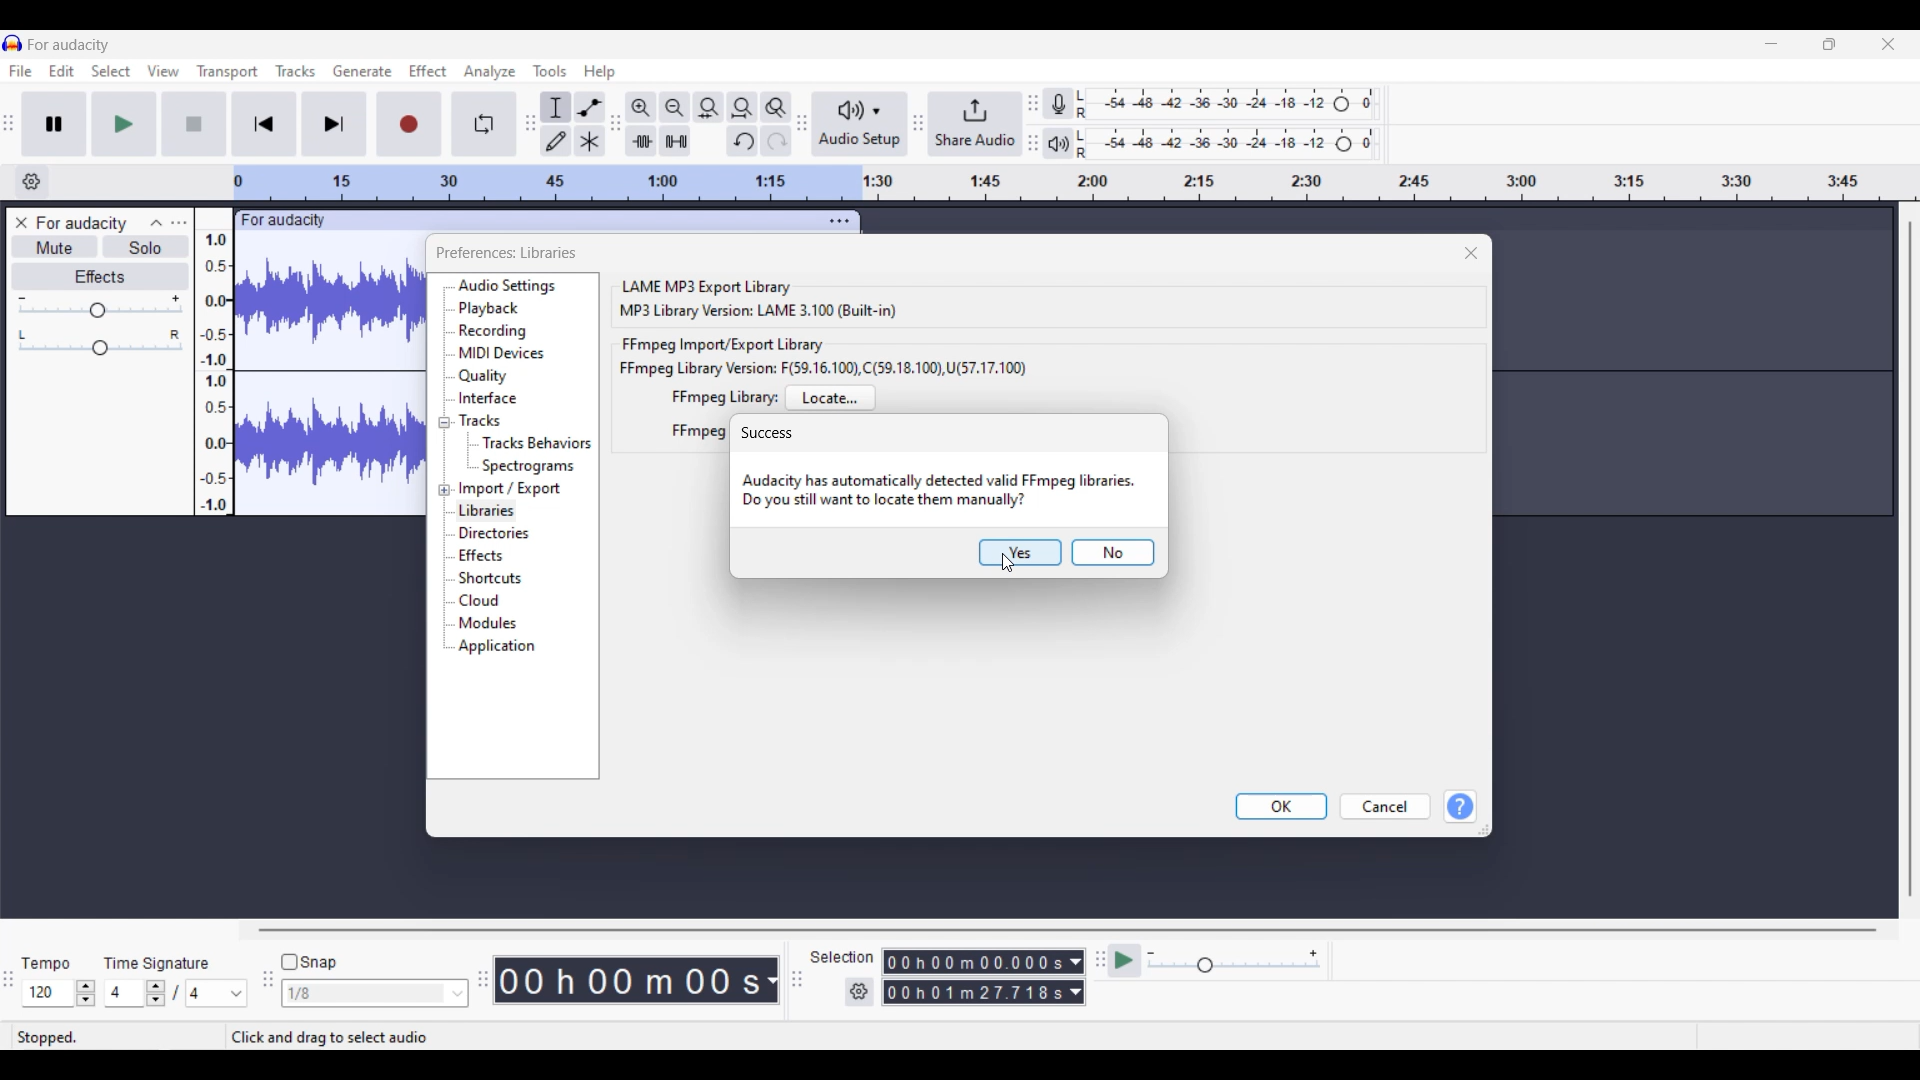 This screenshot has height=1080, width=1920. What do you see at coordinates (47, 1036) in the screenshot?
I see `stopped` at bounding box center [47, 1036].